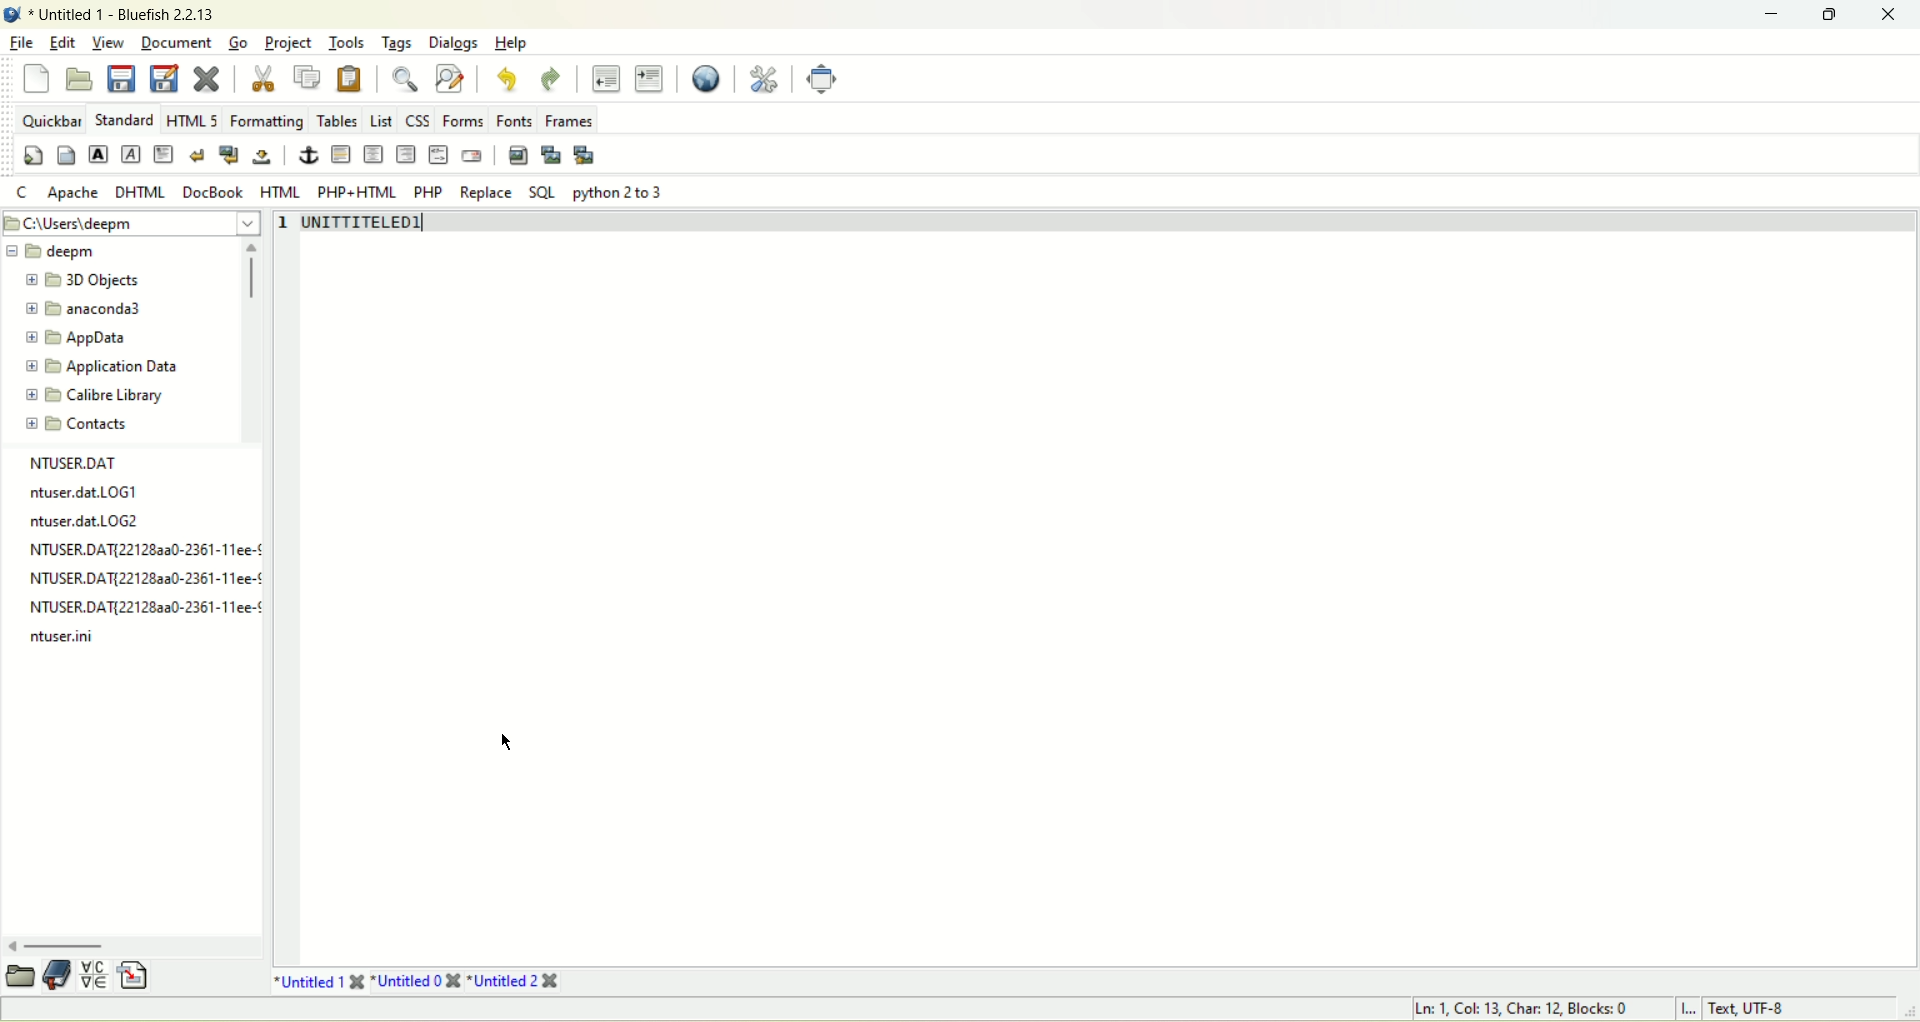 The image size is (1920, 1022). What do you see at coordinates (211, 191) in the screenshot?
I see `DocBook` at bounding box center [211, 191].